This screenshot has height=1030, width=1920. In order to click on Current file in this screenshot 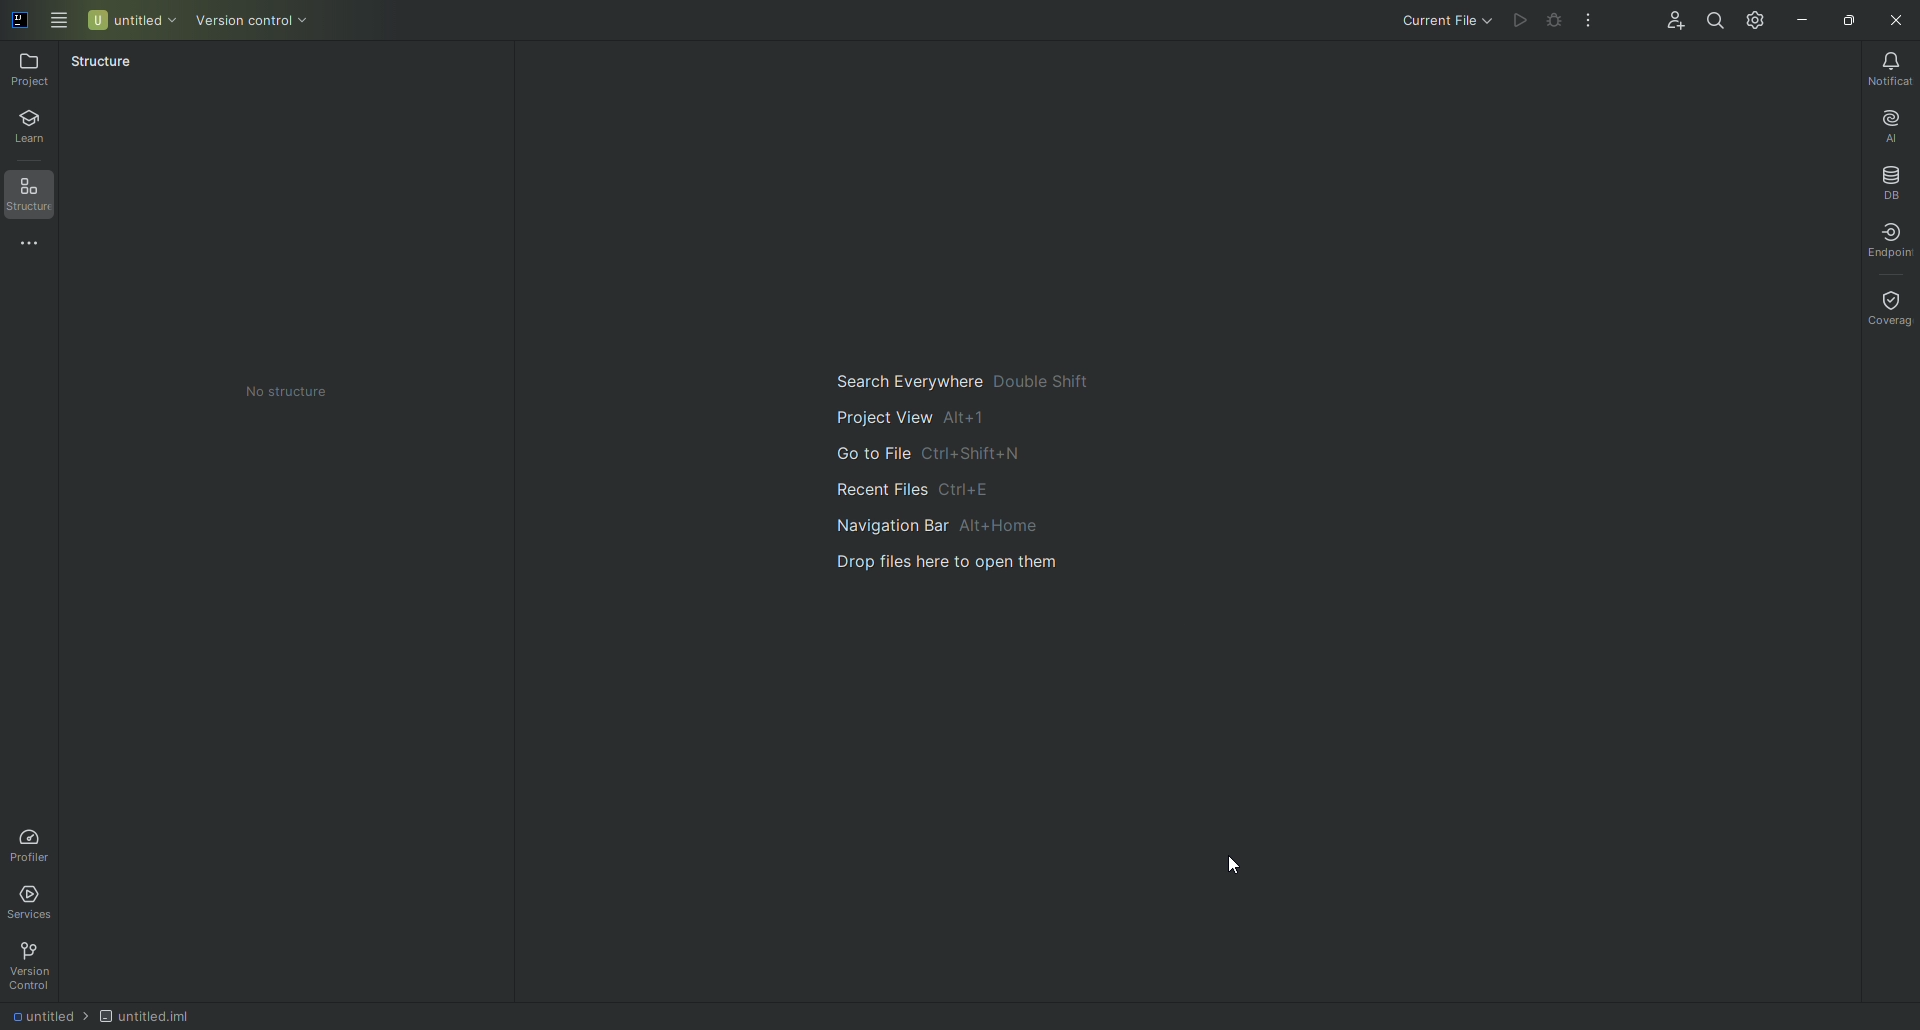, I will do `click(1441, 19)`.